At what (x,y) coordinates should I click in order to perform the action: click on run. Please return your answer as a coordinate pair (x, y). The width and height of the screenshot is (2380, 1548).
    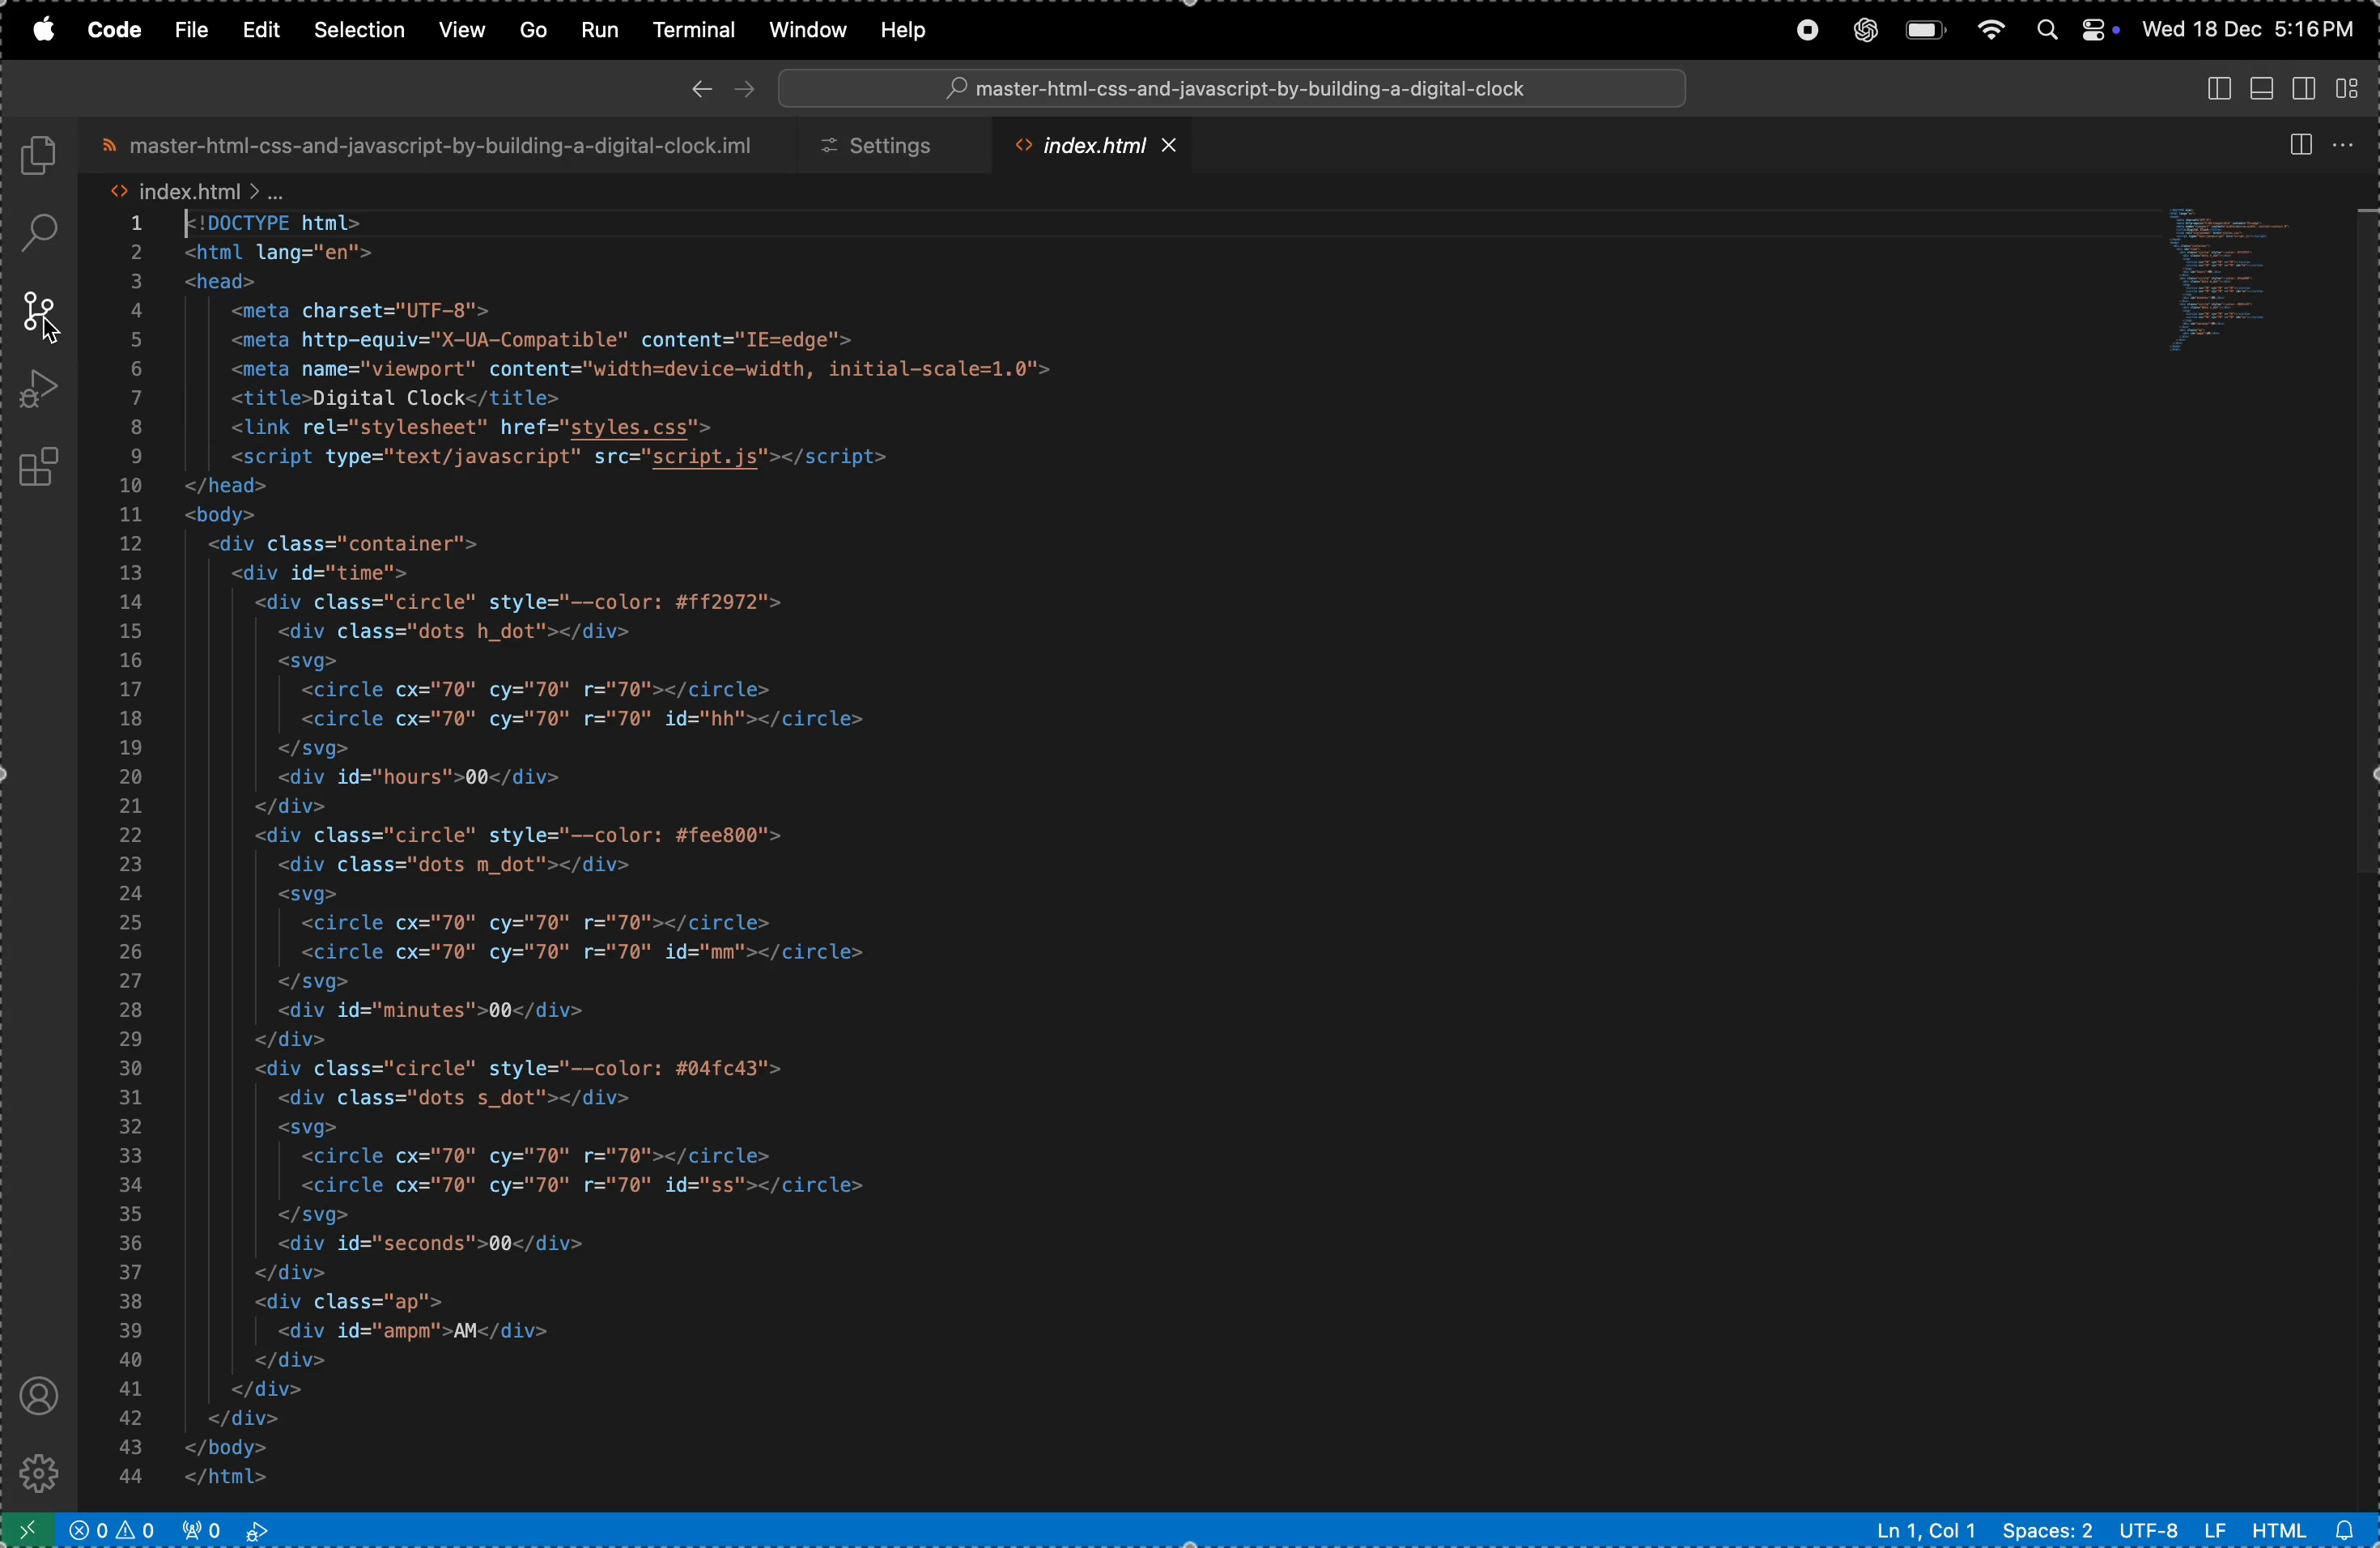
    Looking at the image, I should click on (594, 28).